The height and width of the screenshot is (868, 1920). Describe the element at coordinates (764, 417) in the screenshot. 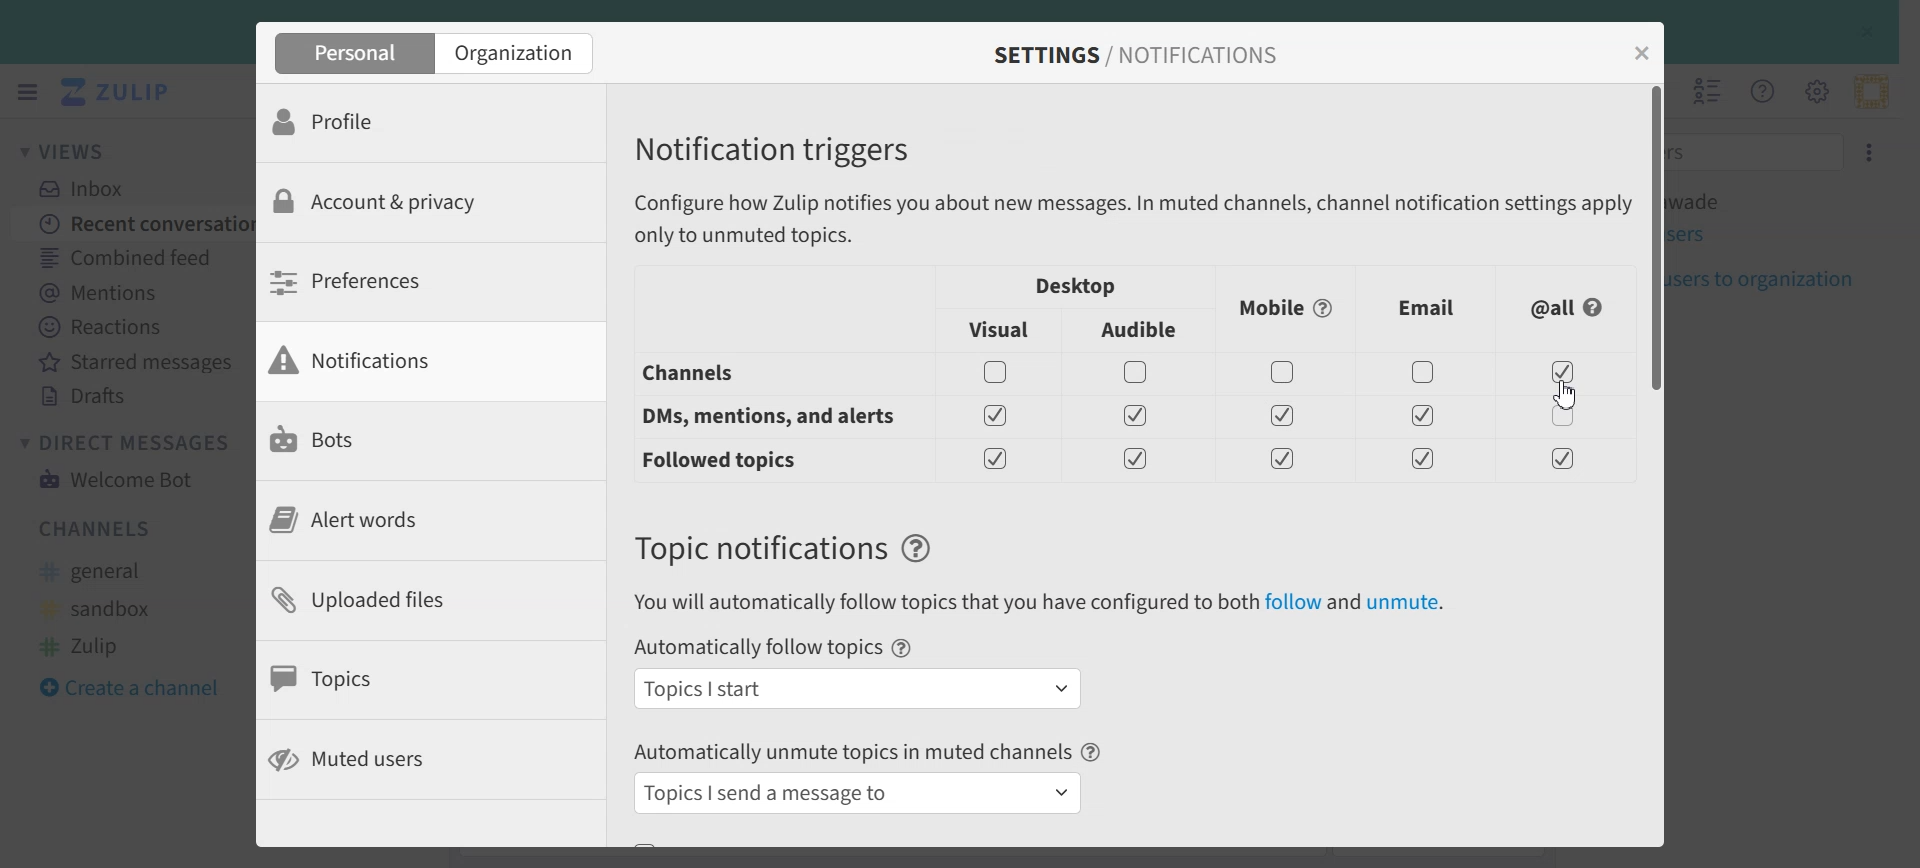

I see `DM, mentions and alert` at that location.